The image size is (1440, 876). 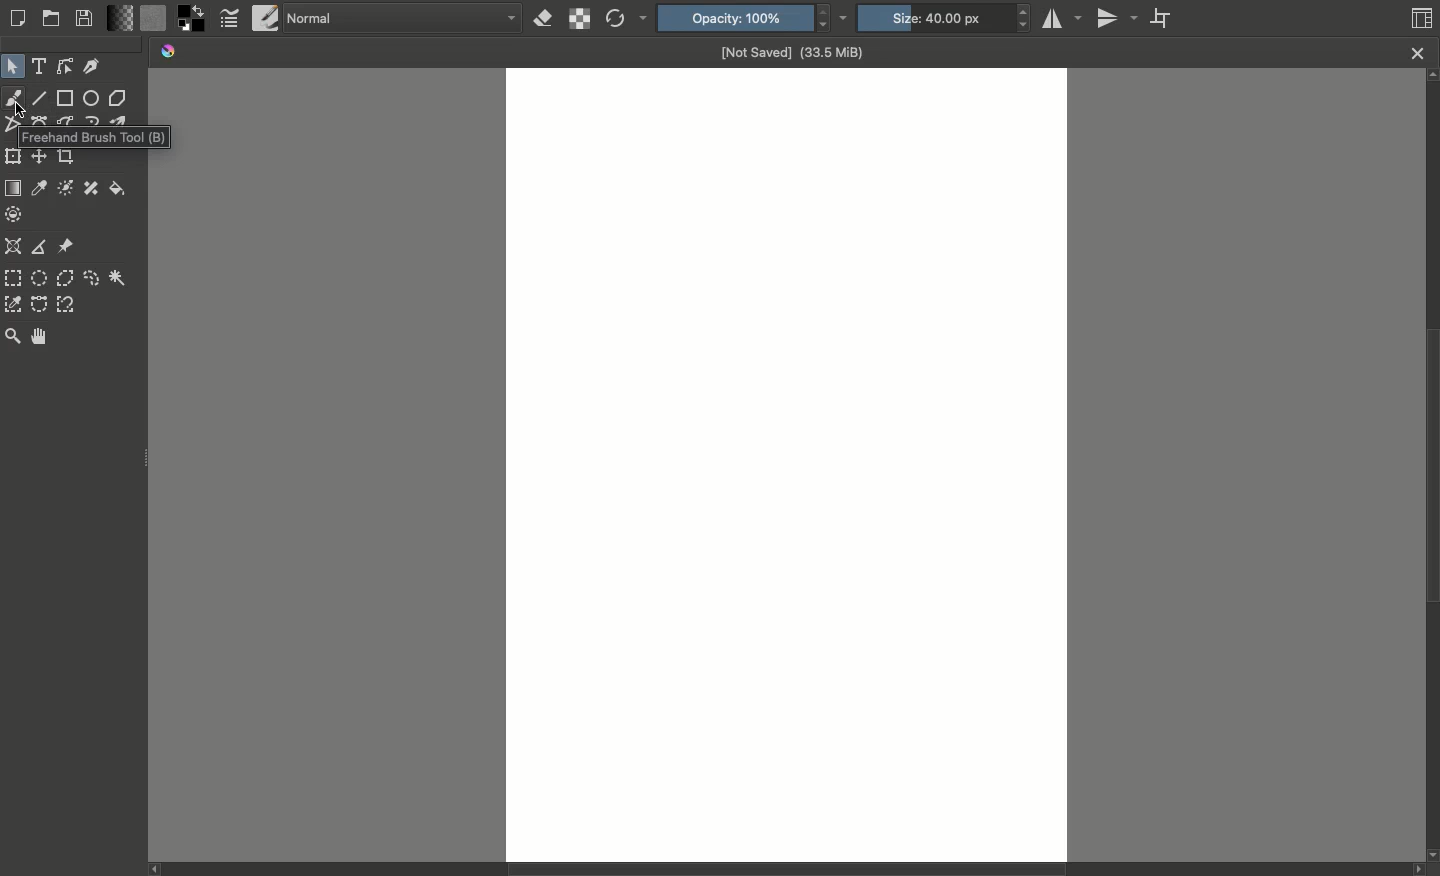 What do you see at coordinates (402, 20) in the screenshot?
I see `Normal` at bounding box center [402, 20].